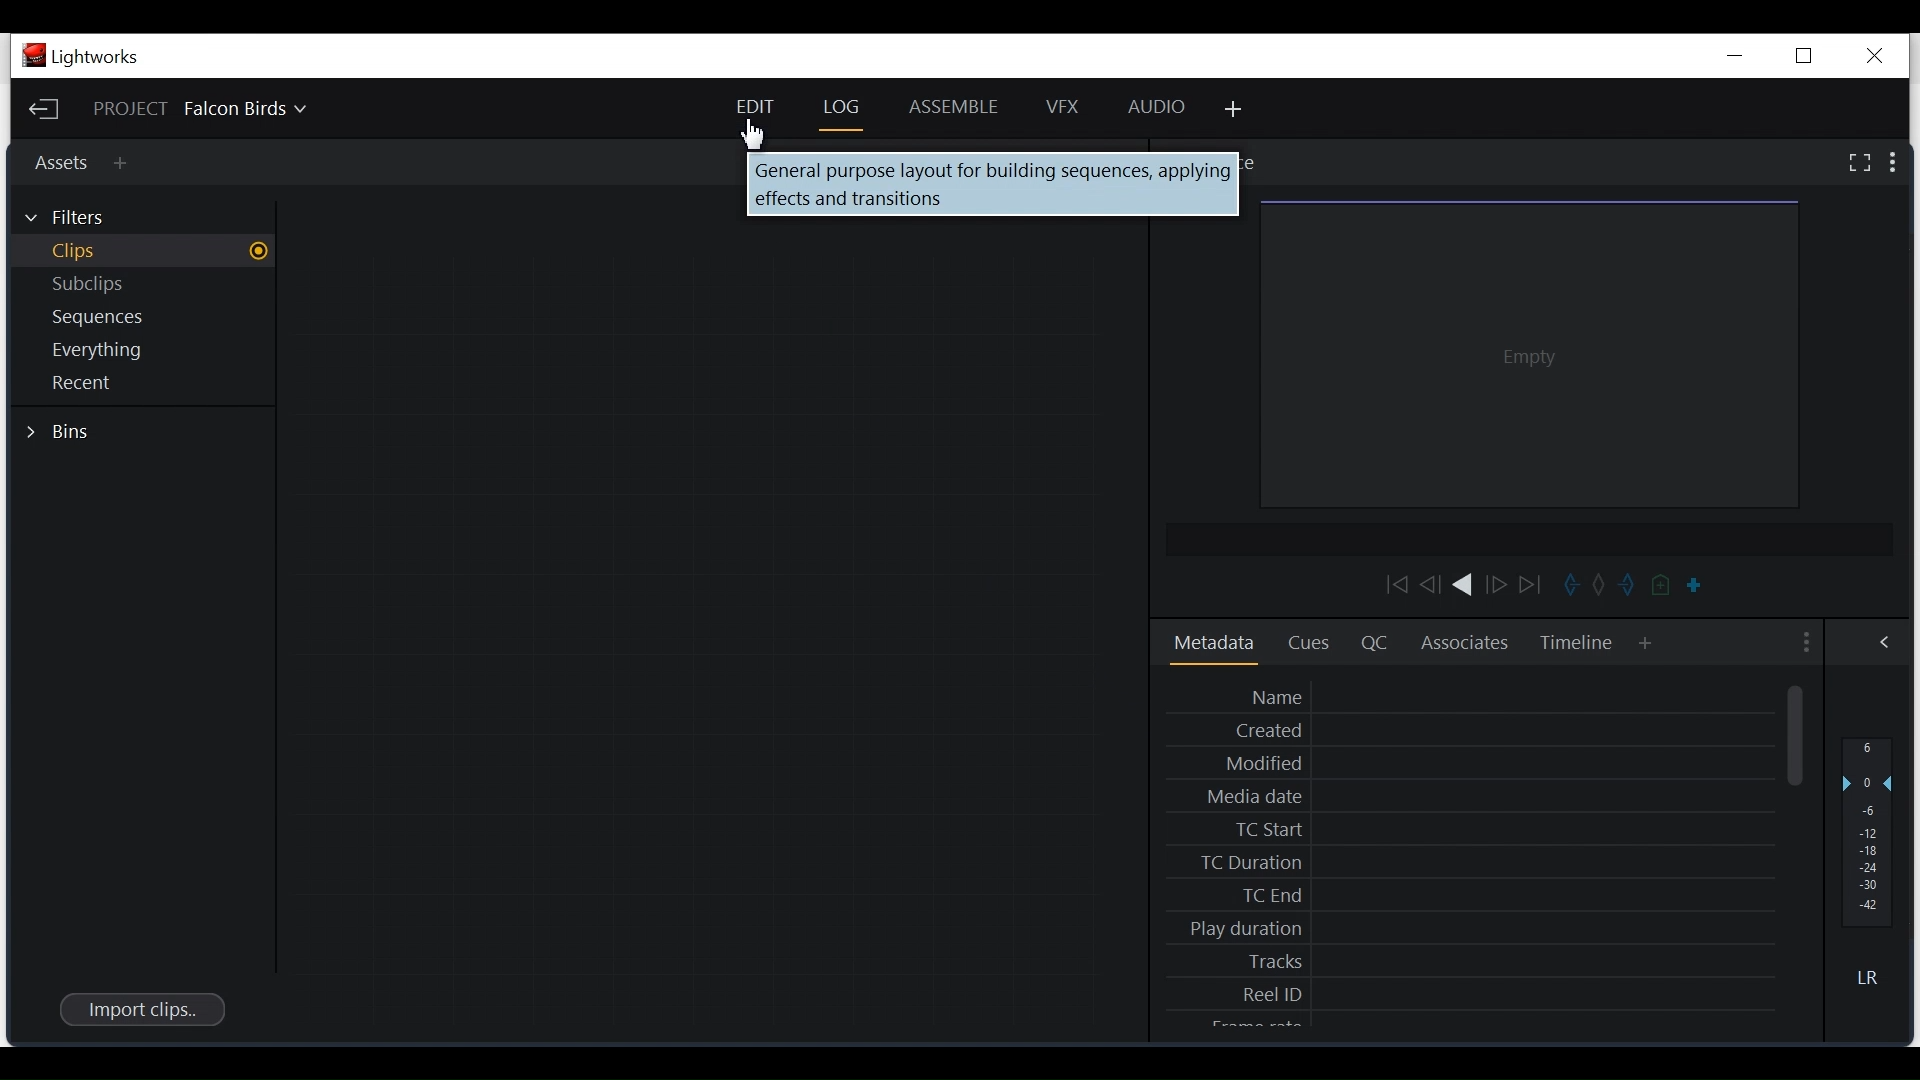  Describe the element at coordinates (139, 318) in the screenshot. I see `Show Sequences within the project` at that location.